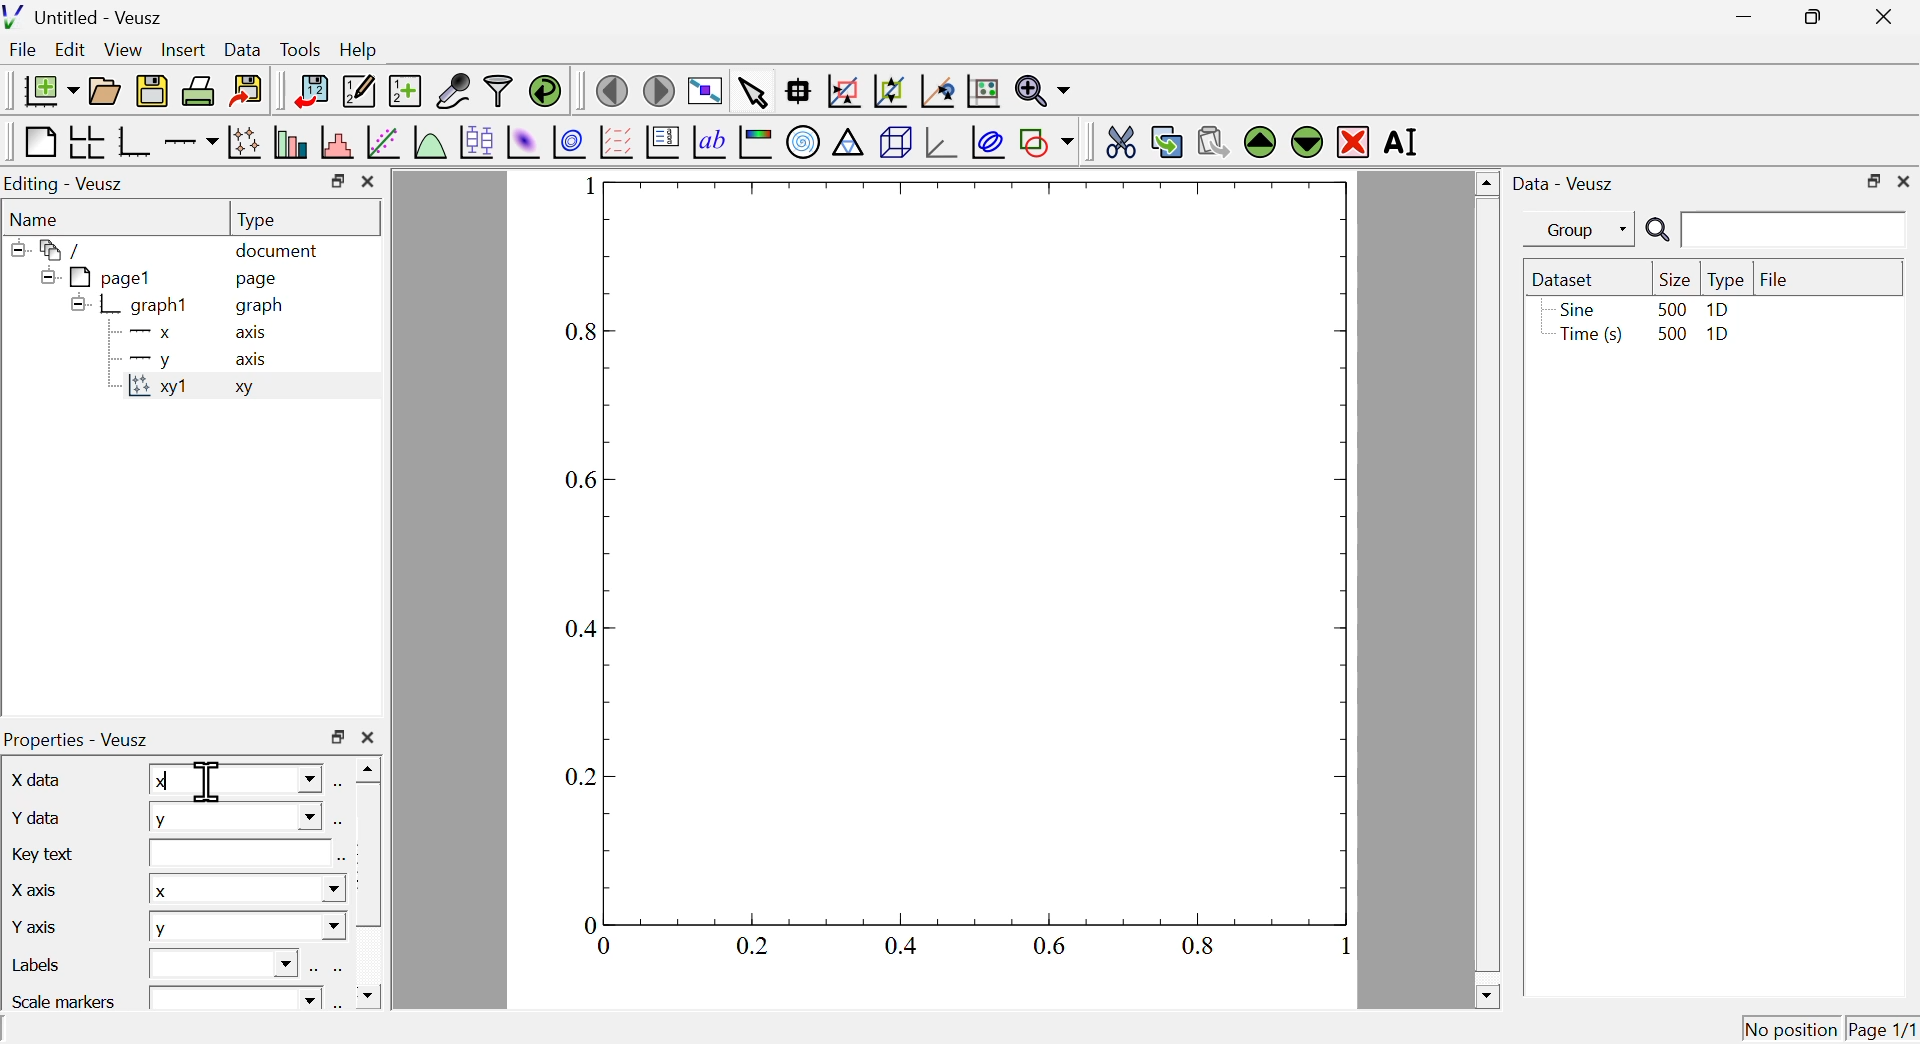 This screenshot has width=1920, height=1044. What do you see at coordinates (236, 779) in the screenshot?
I see `x` at bounding box center [236, 779].